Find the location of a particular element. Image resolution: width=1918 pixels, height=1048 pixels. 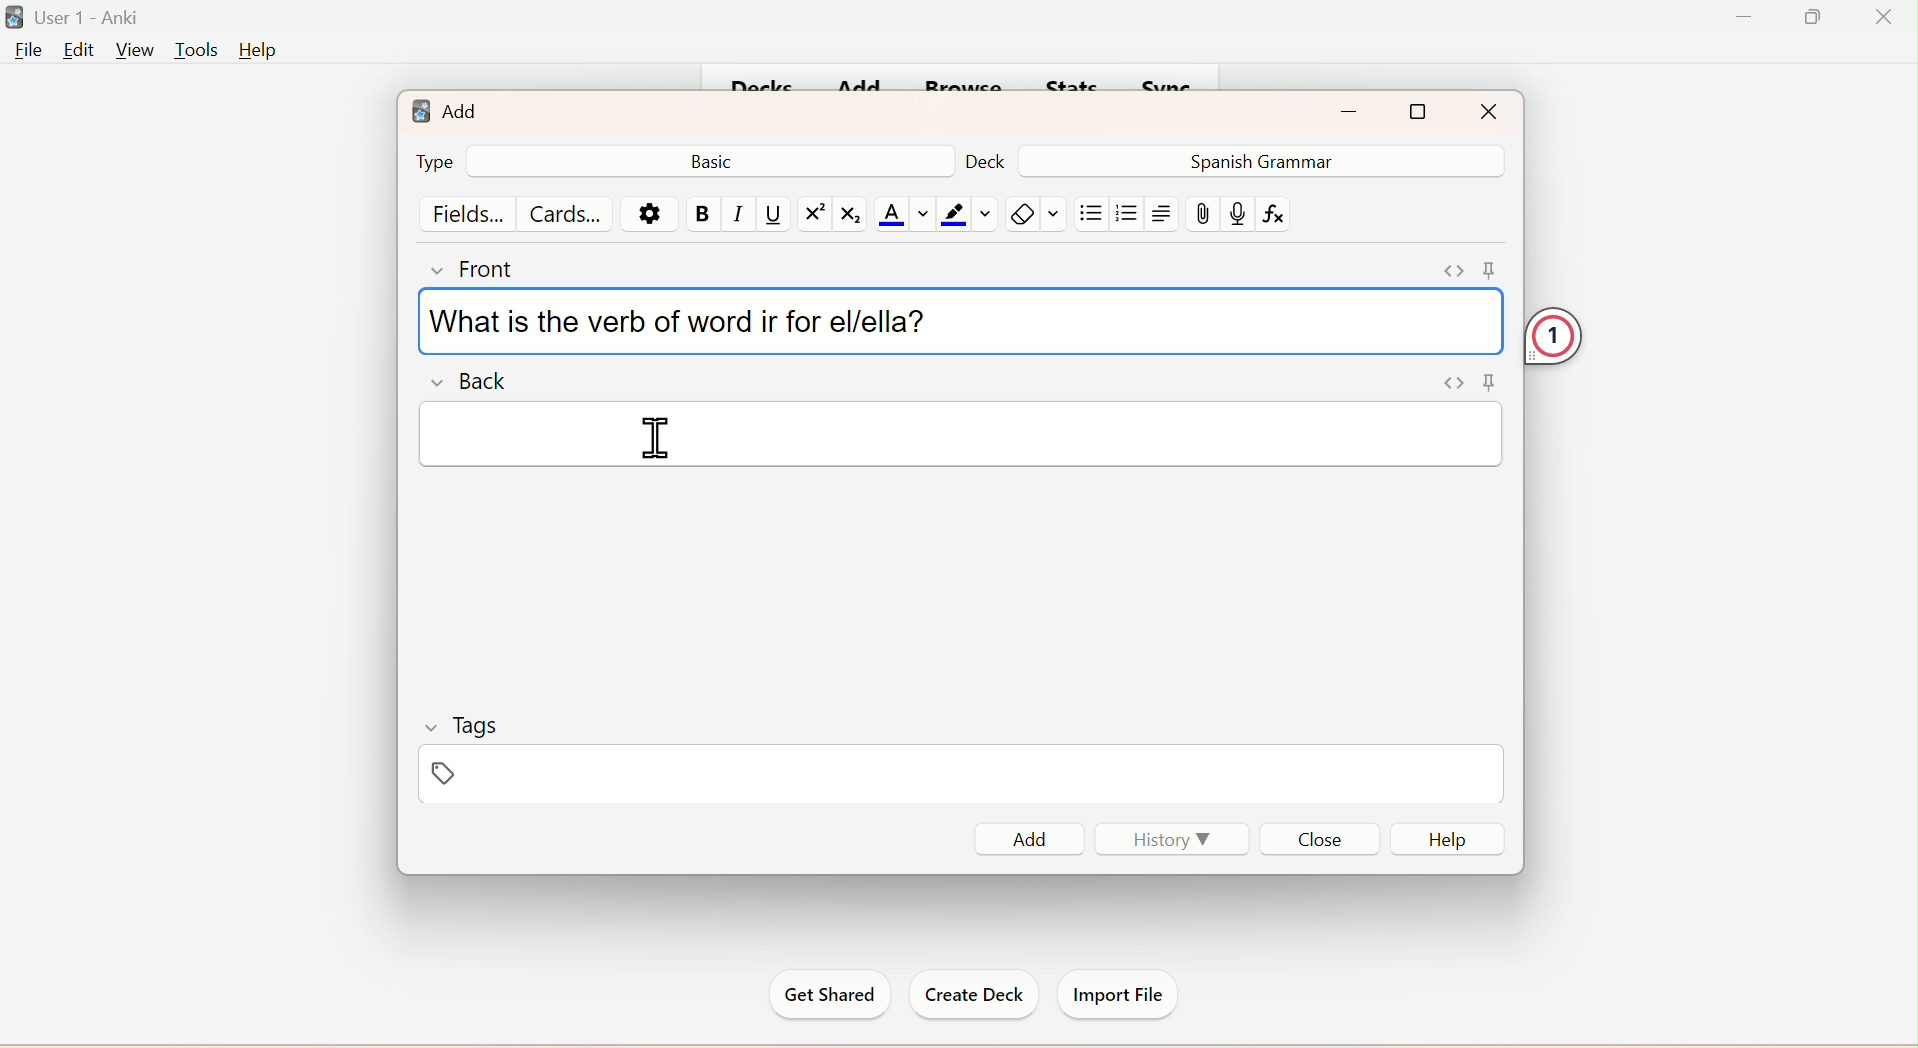

Front is located at coordinates (477, 267).